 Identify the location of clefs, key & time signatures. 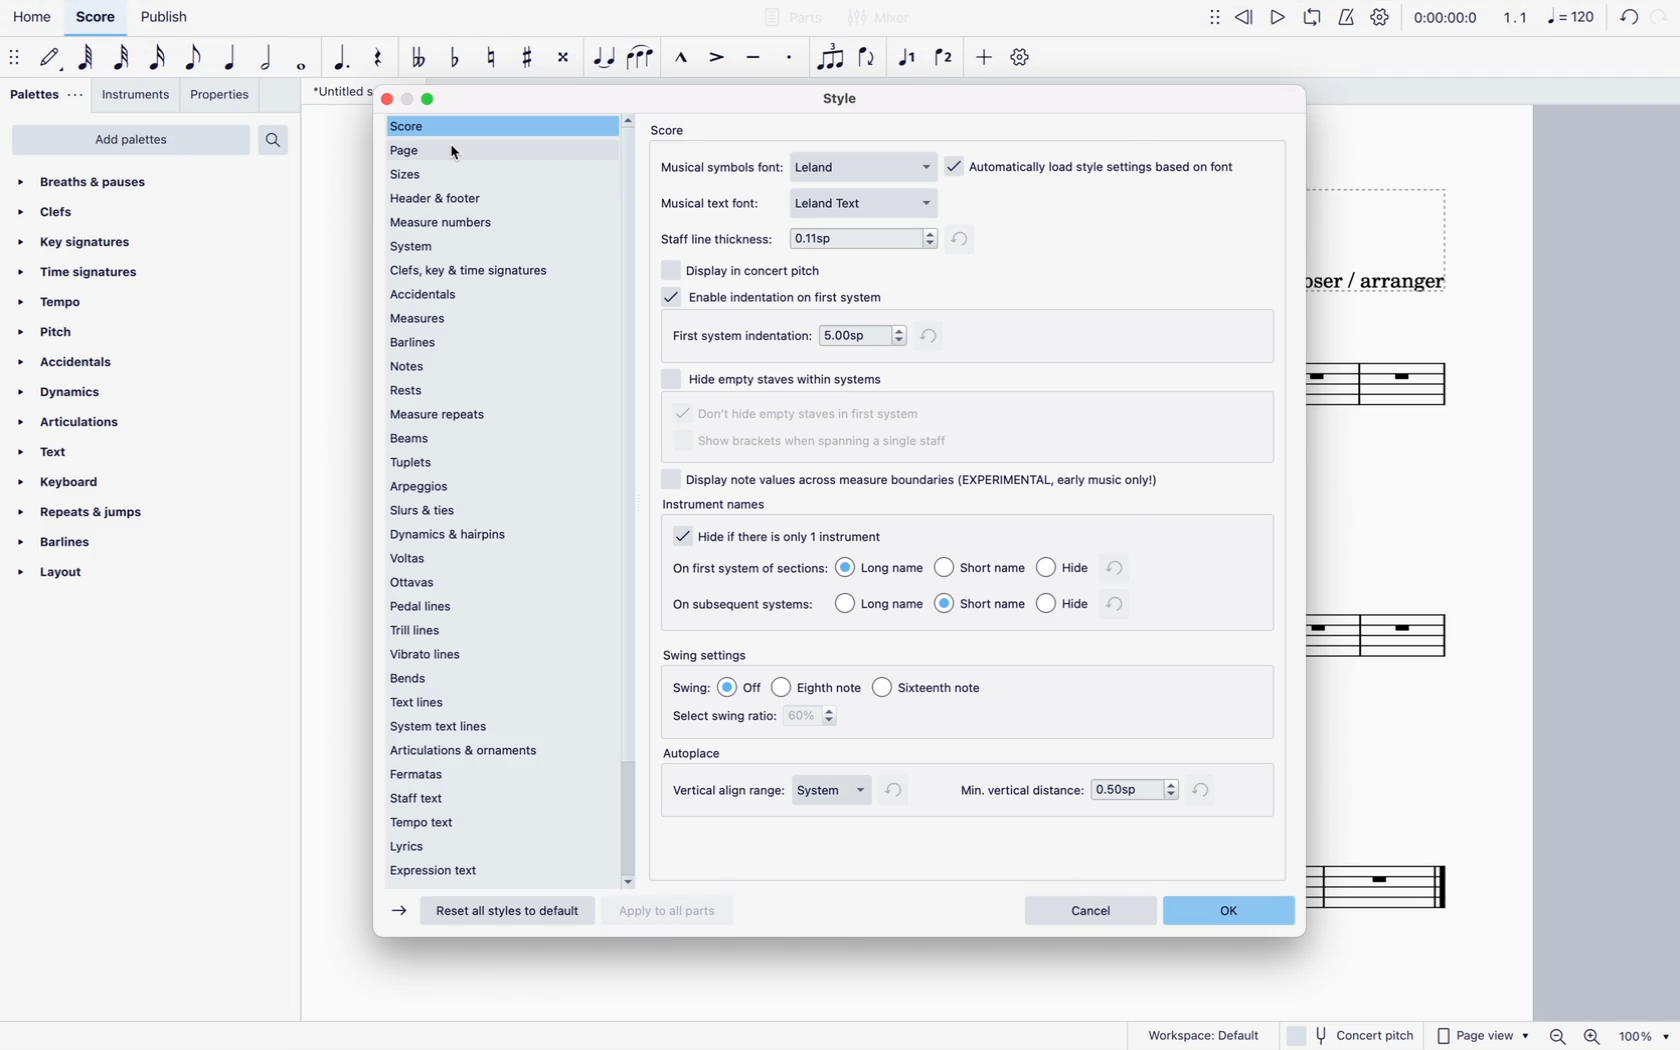
(497, 271).